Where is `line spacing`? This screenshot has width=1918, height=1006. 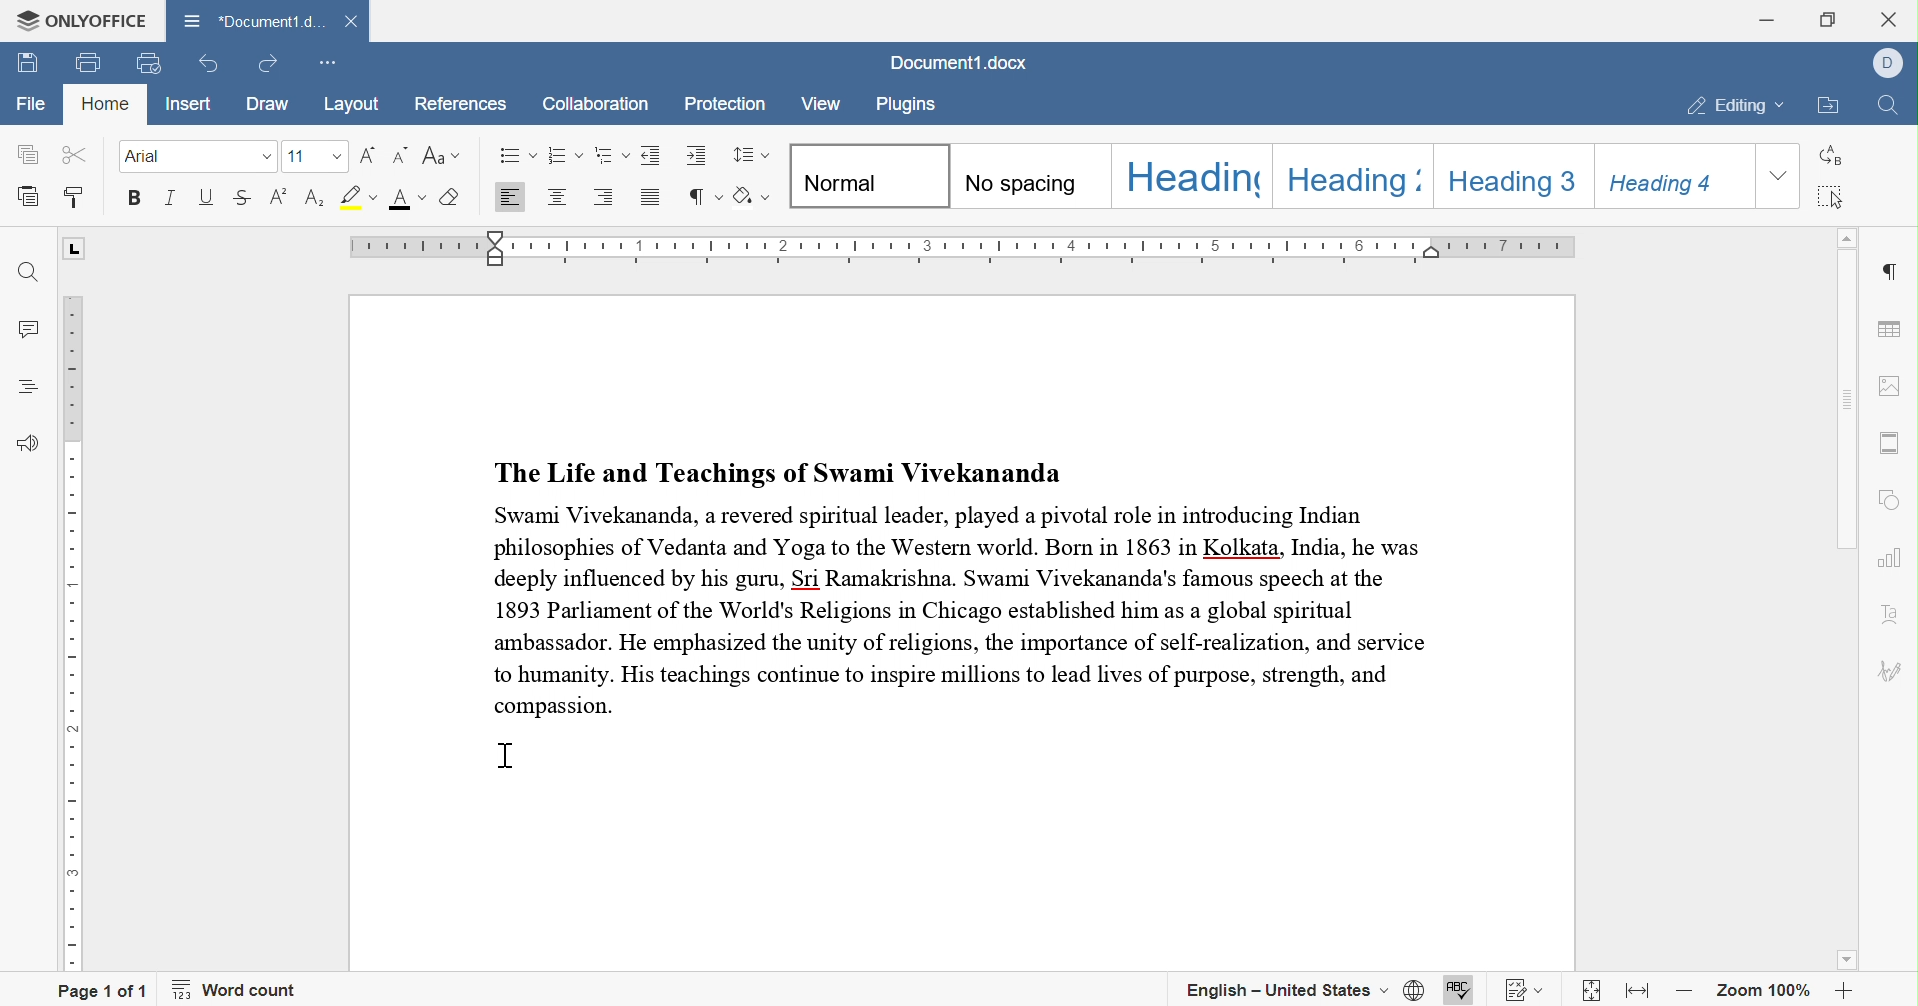 line spacing is located at coordinates (748, 155).